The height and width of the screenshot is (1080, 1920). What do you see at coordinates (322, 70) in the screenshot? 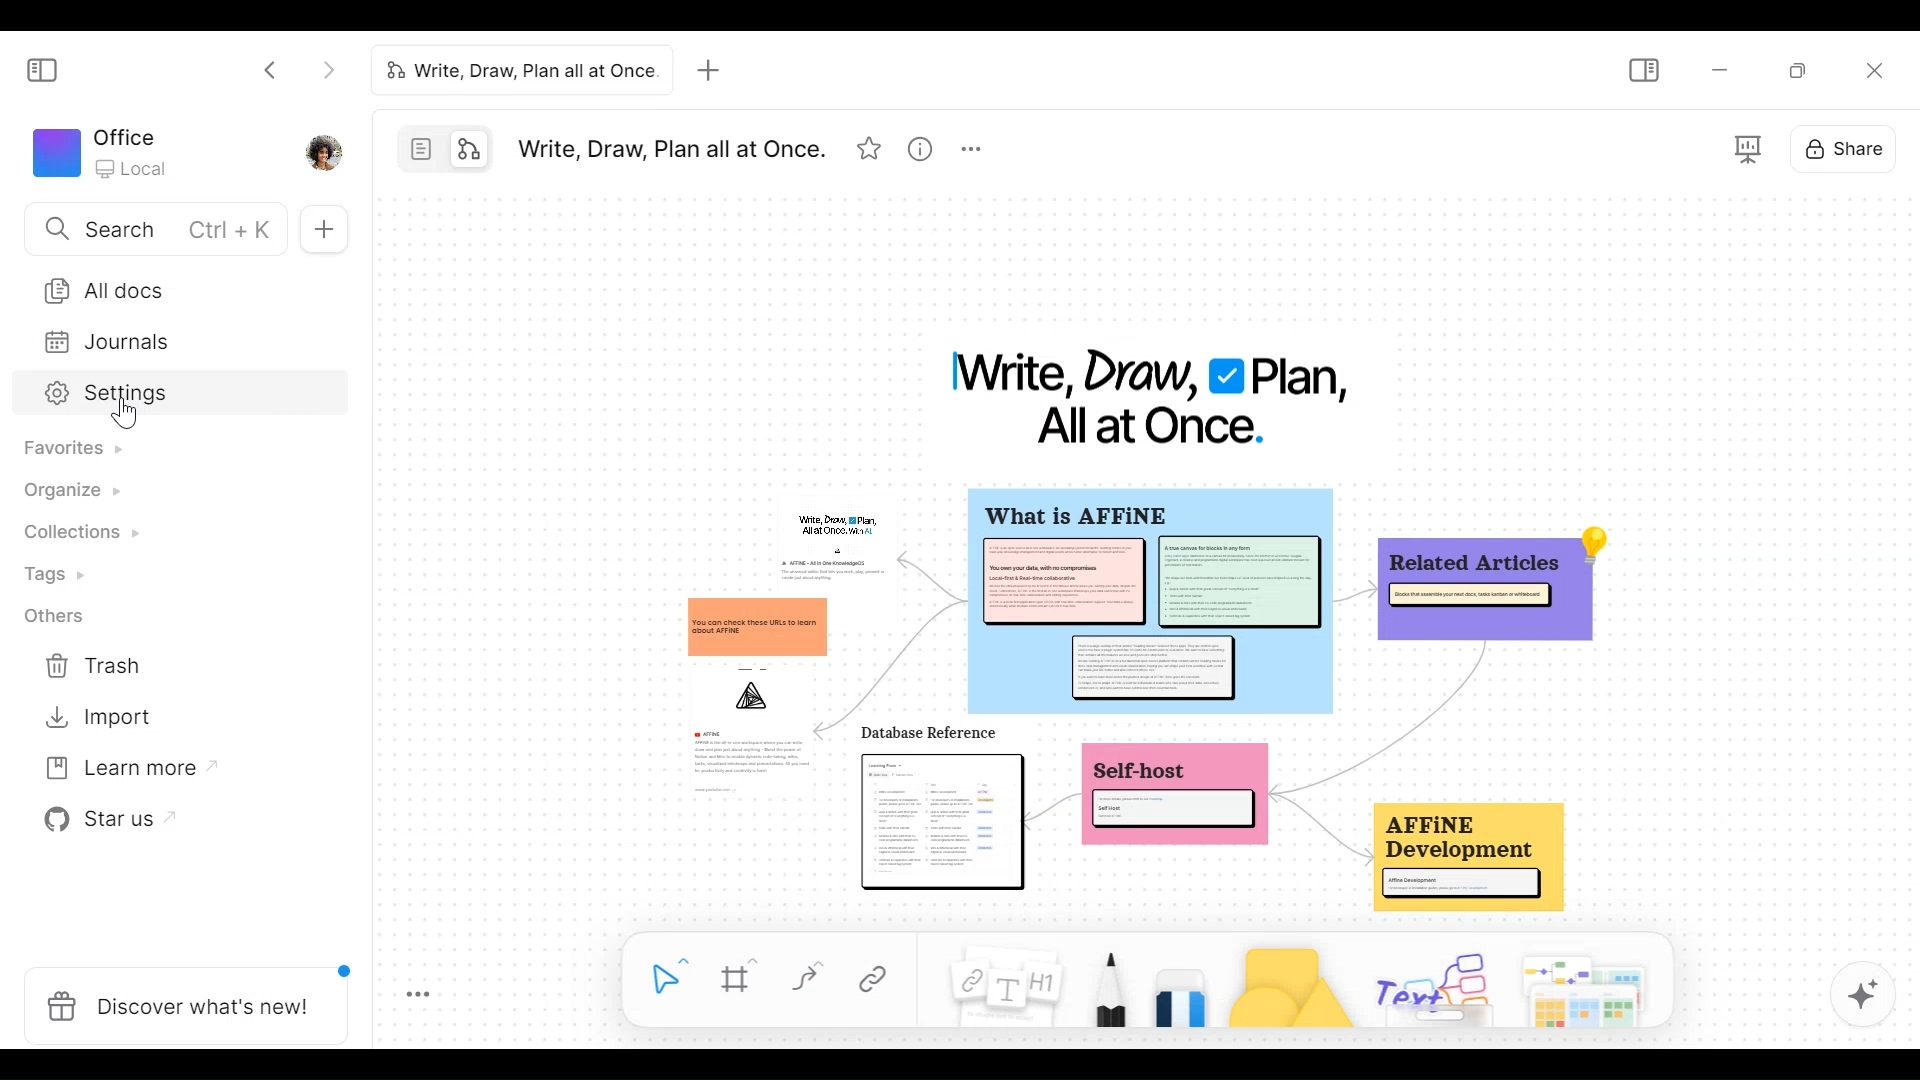
I see `Click to go forward` at bounding box center [322, 70].